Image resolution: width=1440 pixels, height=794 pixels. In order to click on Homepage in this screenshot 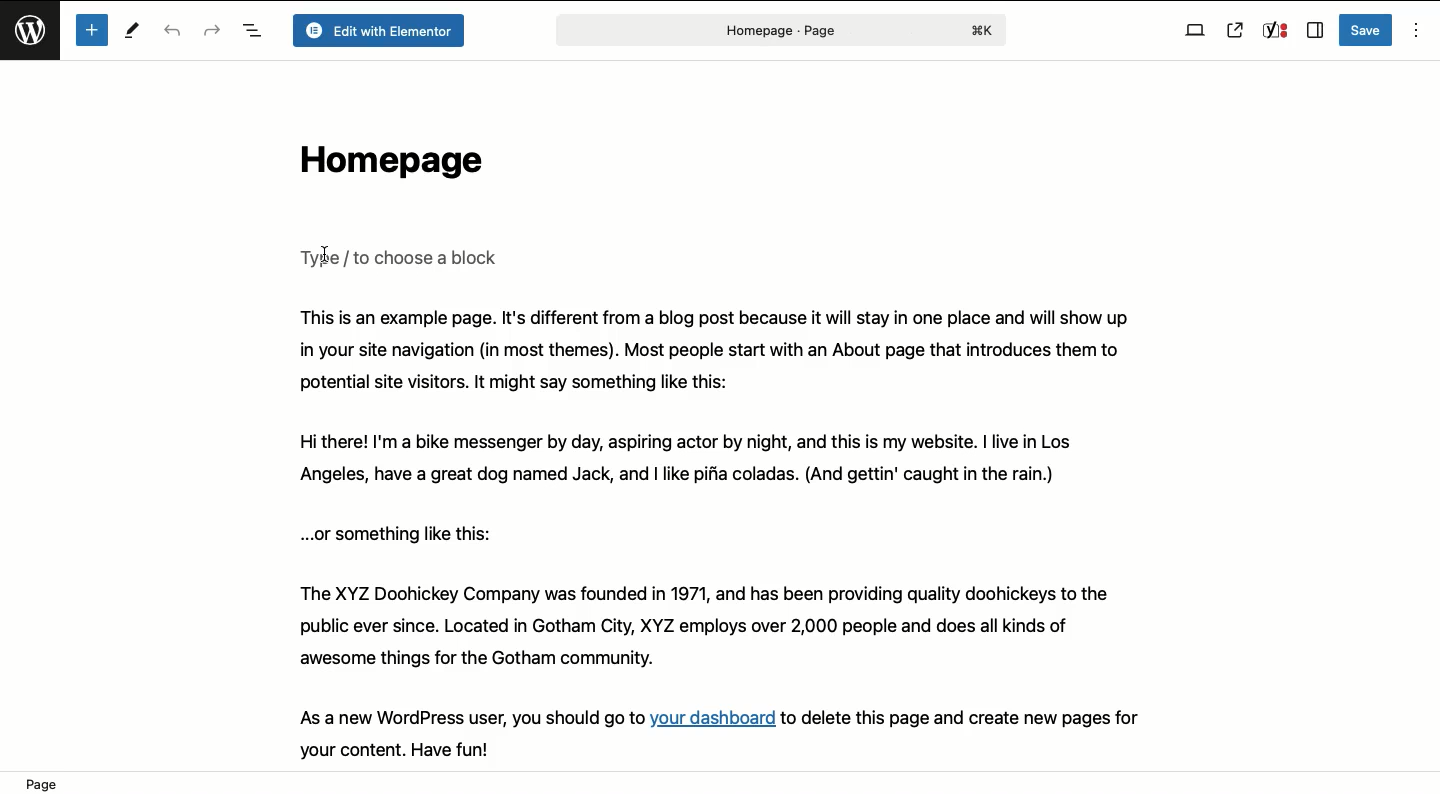, I will do `click(386, 165)`.